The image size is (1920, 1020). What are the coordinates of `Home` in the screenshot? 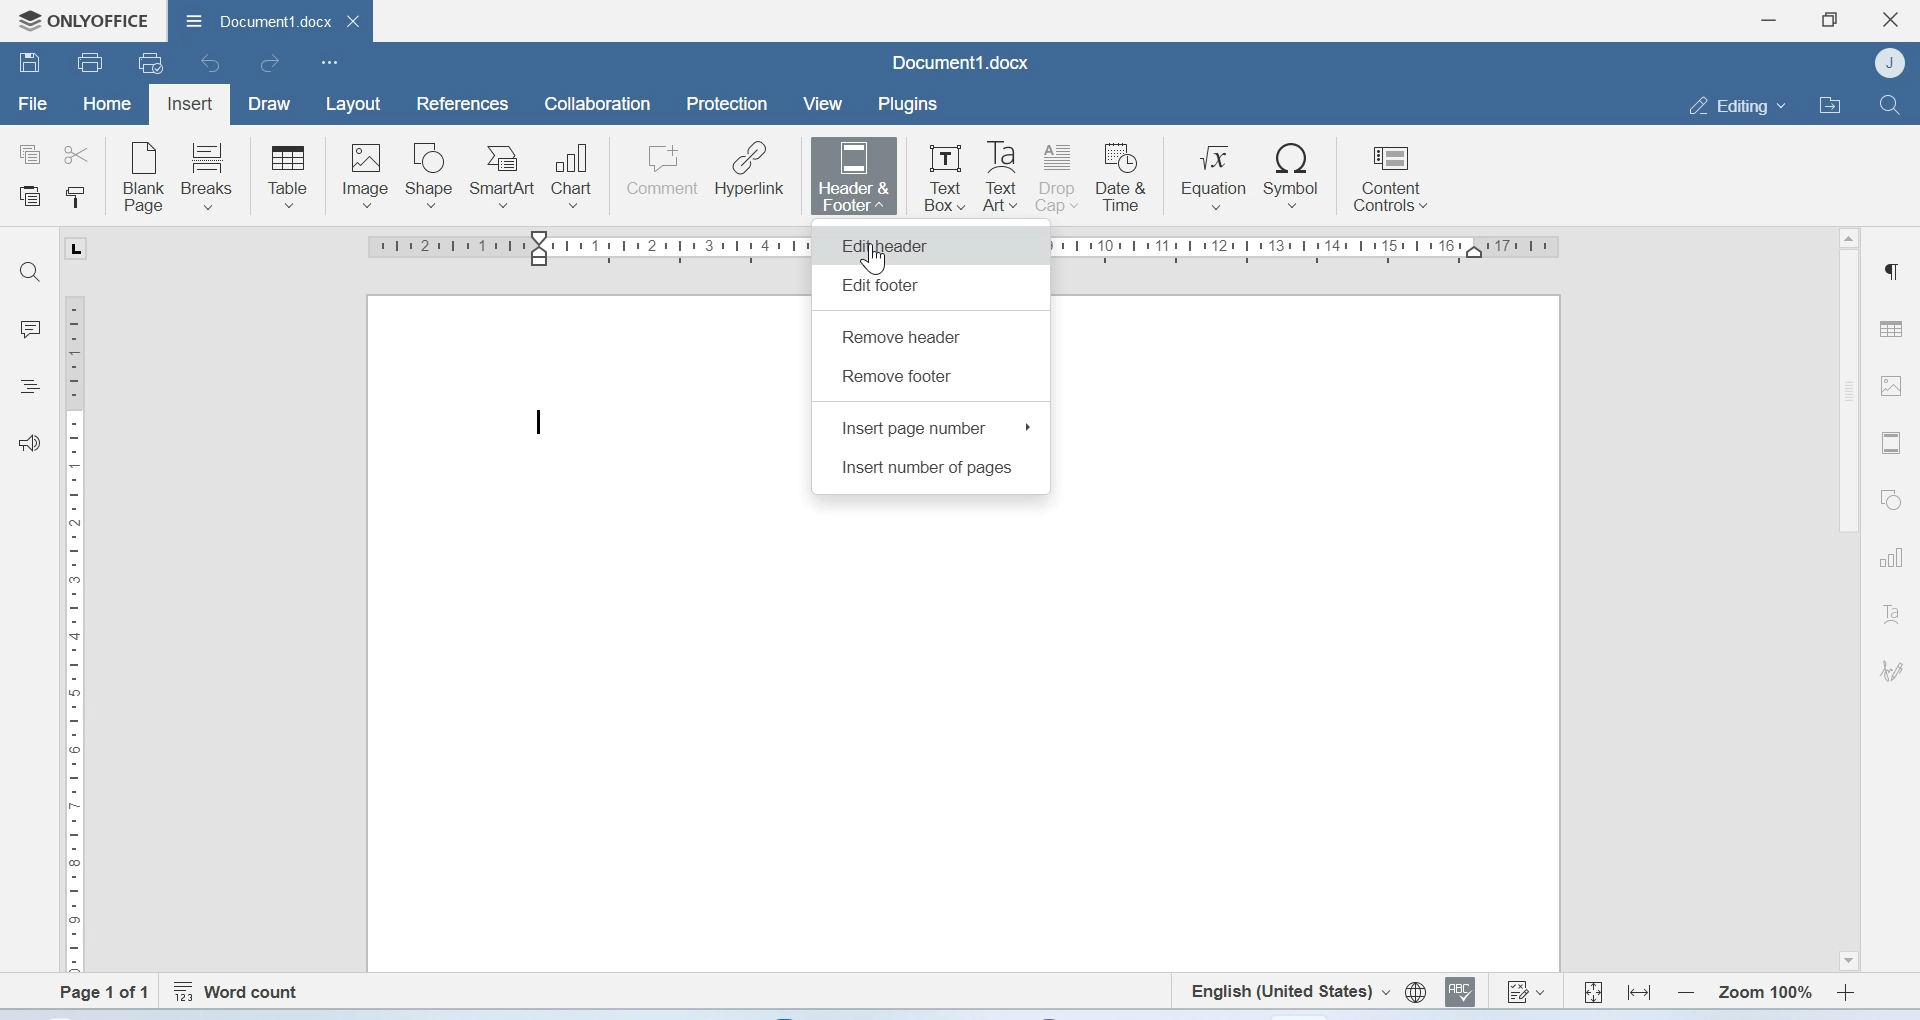 It's located at (108, 106).